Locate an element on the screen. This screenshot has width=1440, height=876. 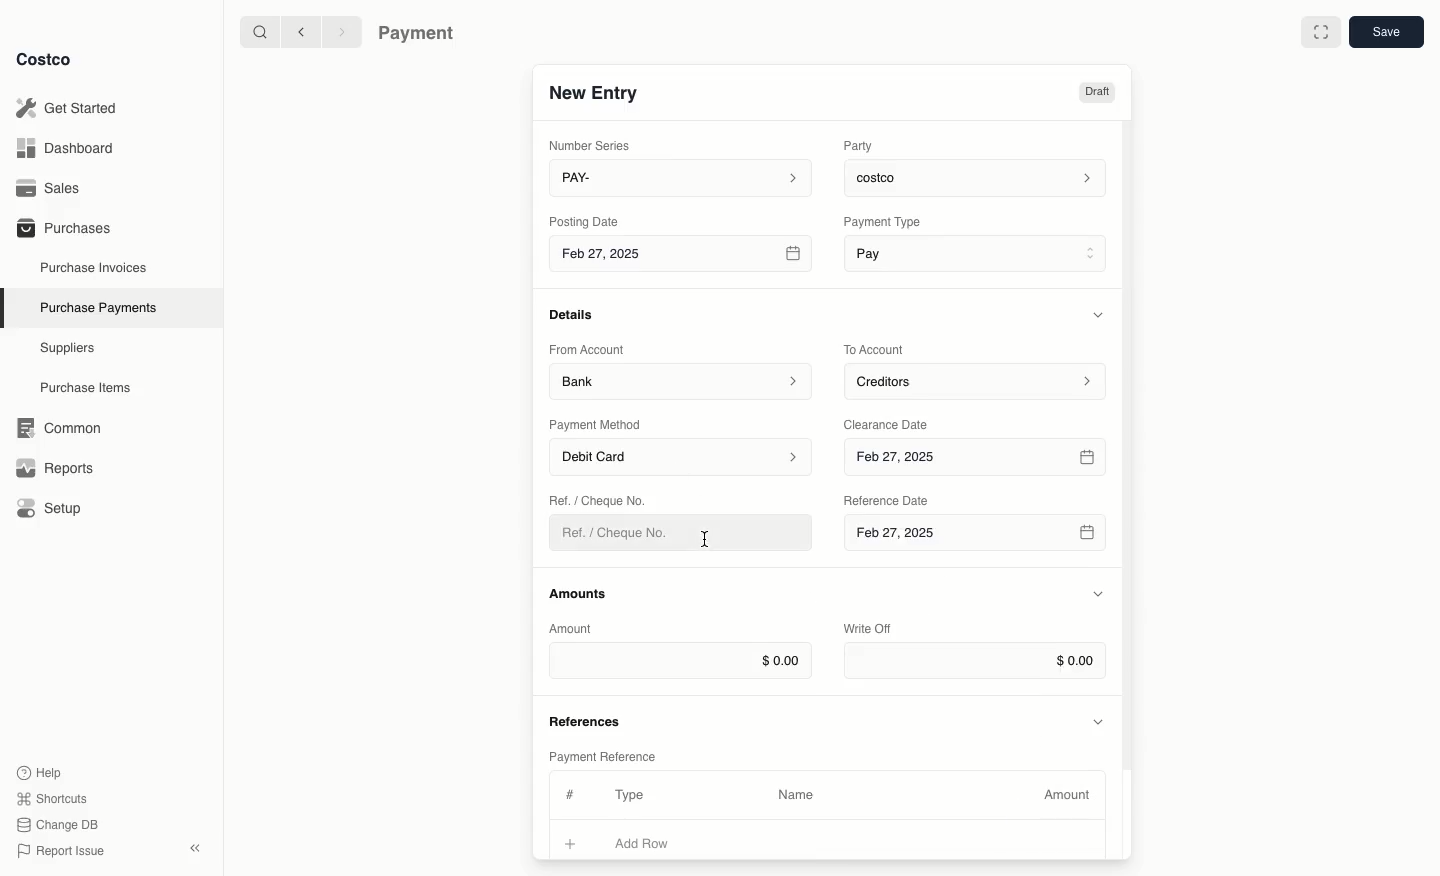
Search is located at coordinates (259, 30).